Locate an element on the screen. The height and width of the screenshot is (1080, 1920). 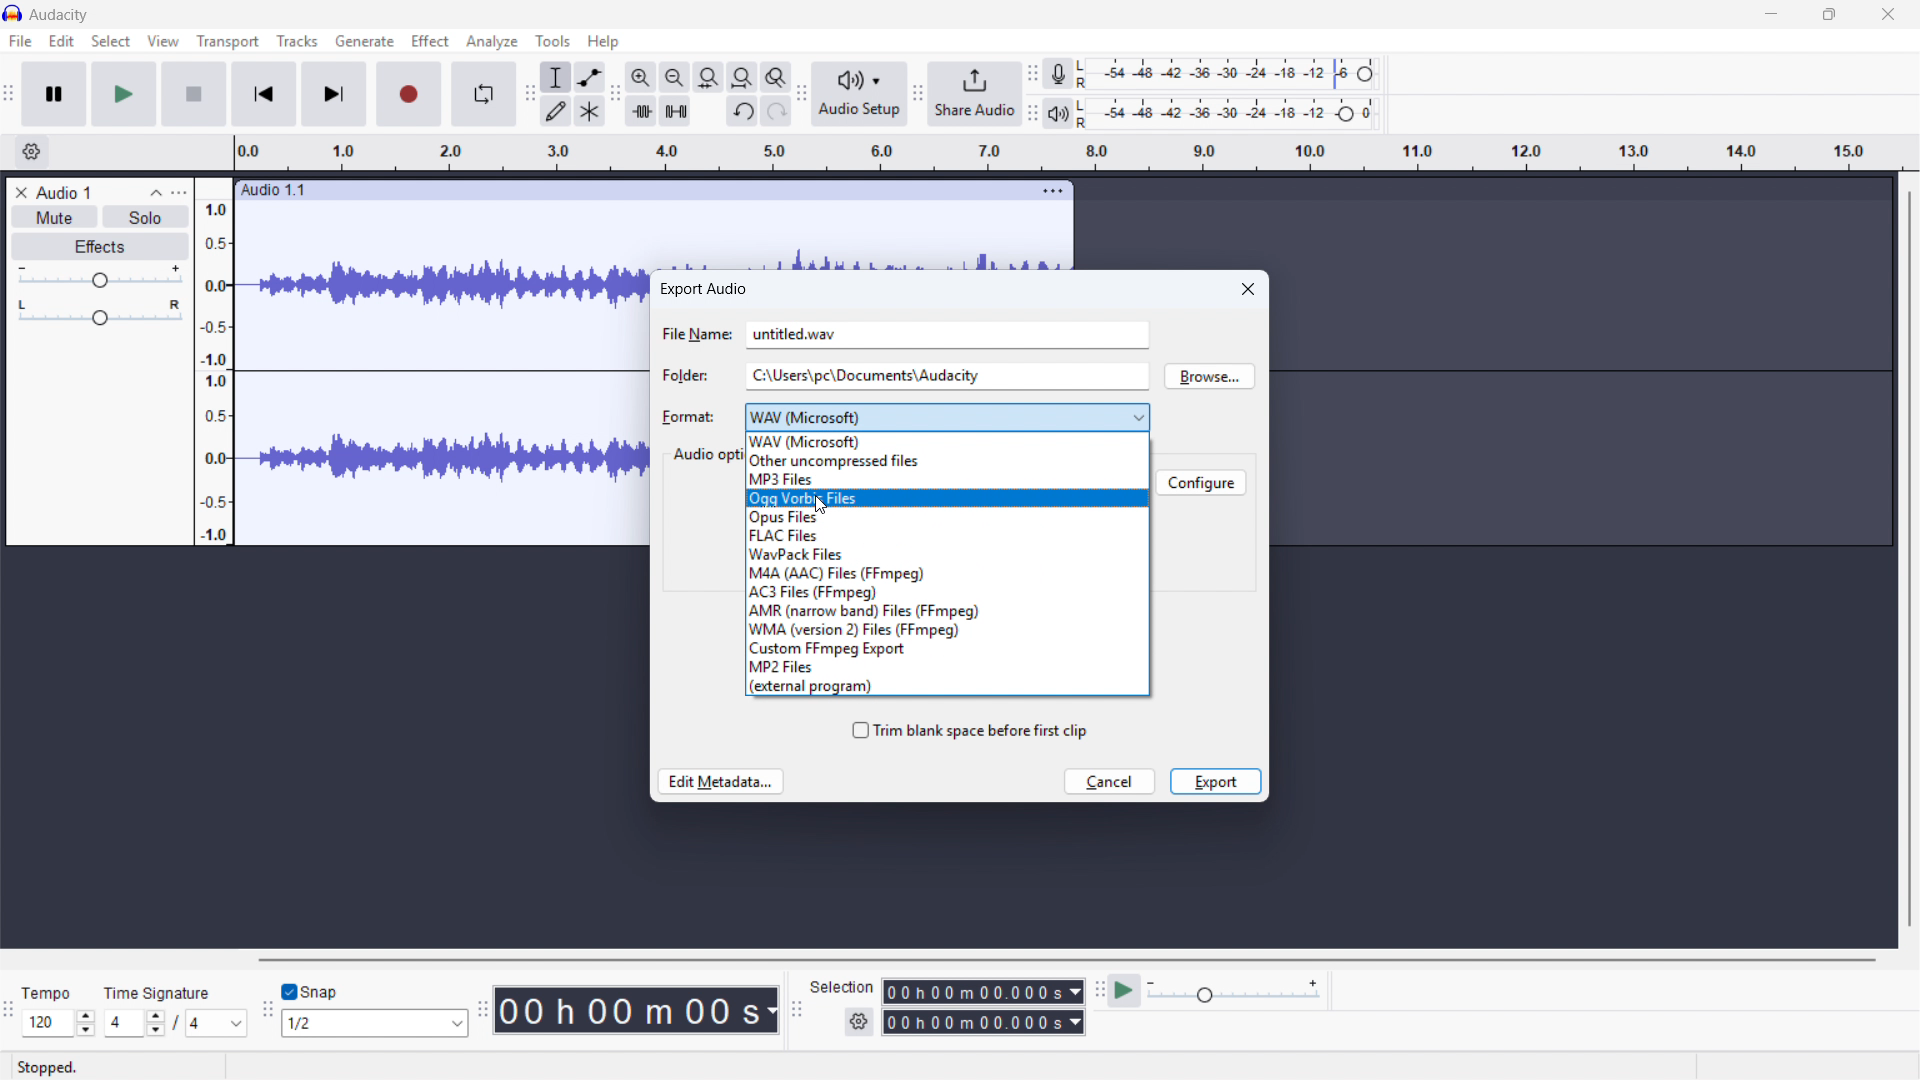
Play at speed toolbar is located at coordinates (1098, 991).